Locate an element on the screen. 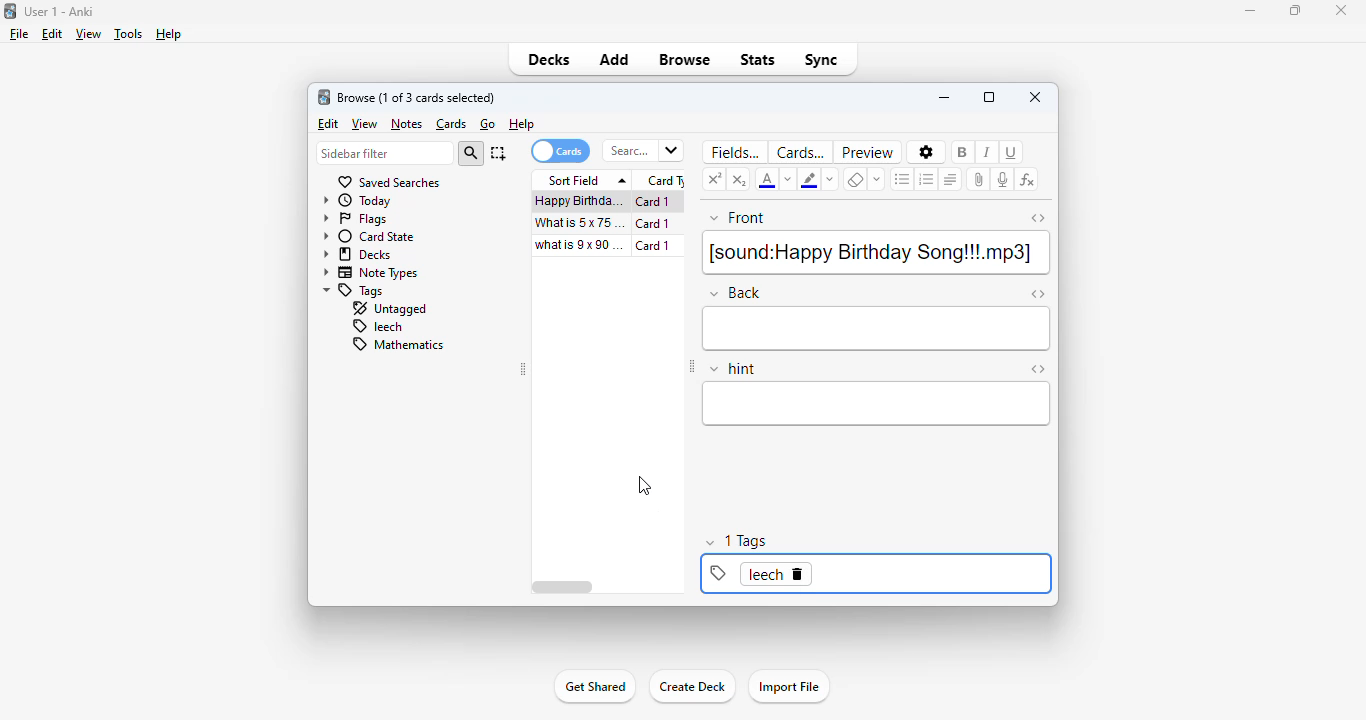 The width and height of the screenshot is (1366, 720). logo is located at coordinates (9, 10).